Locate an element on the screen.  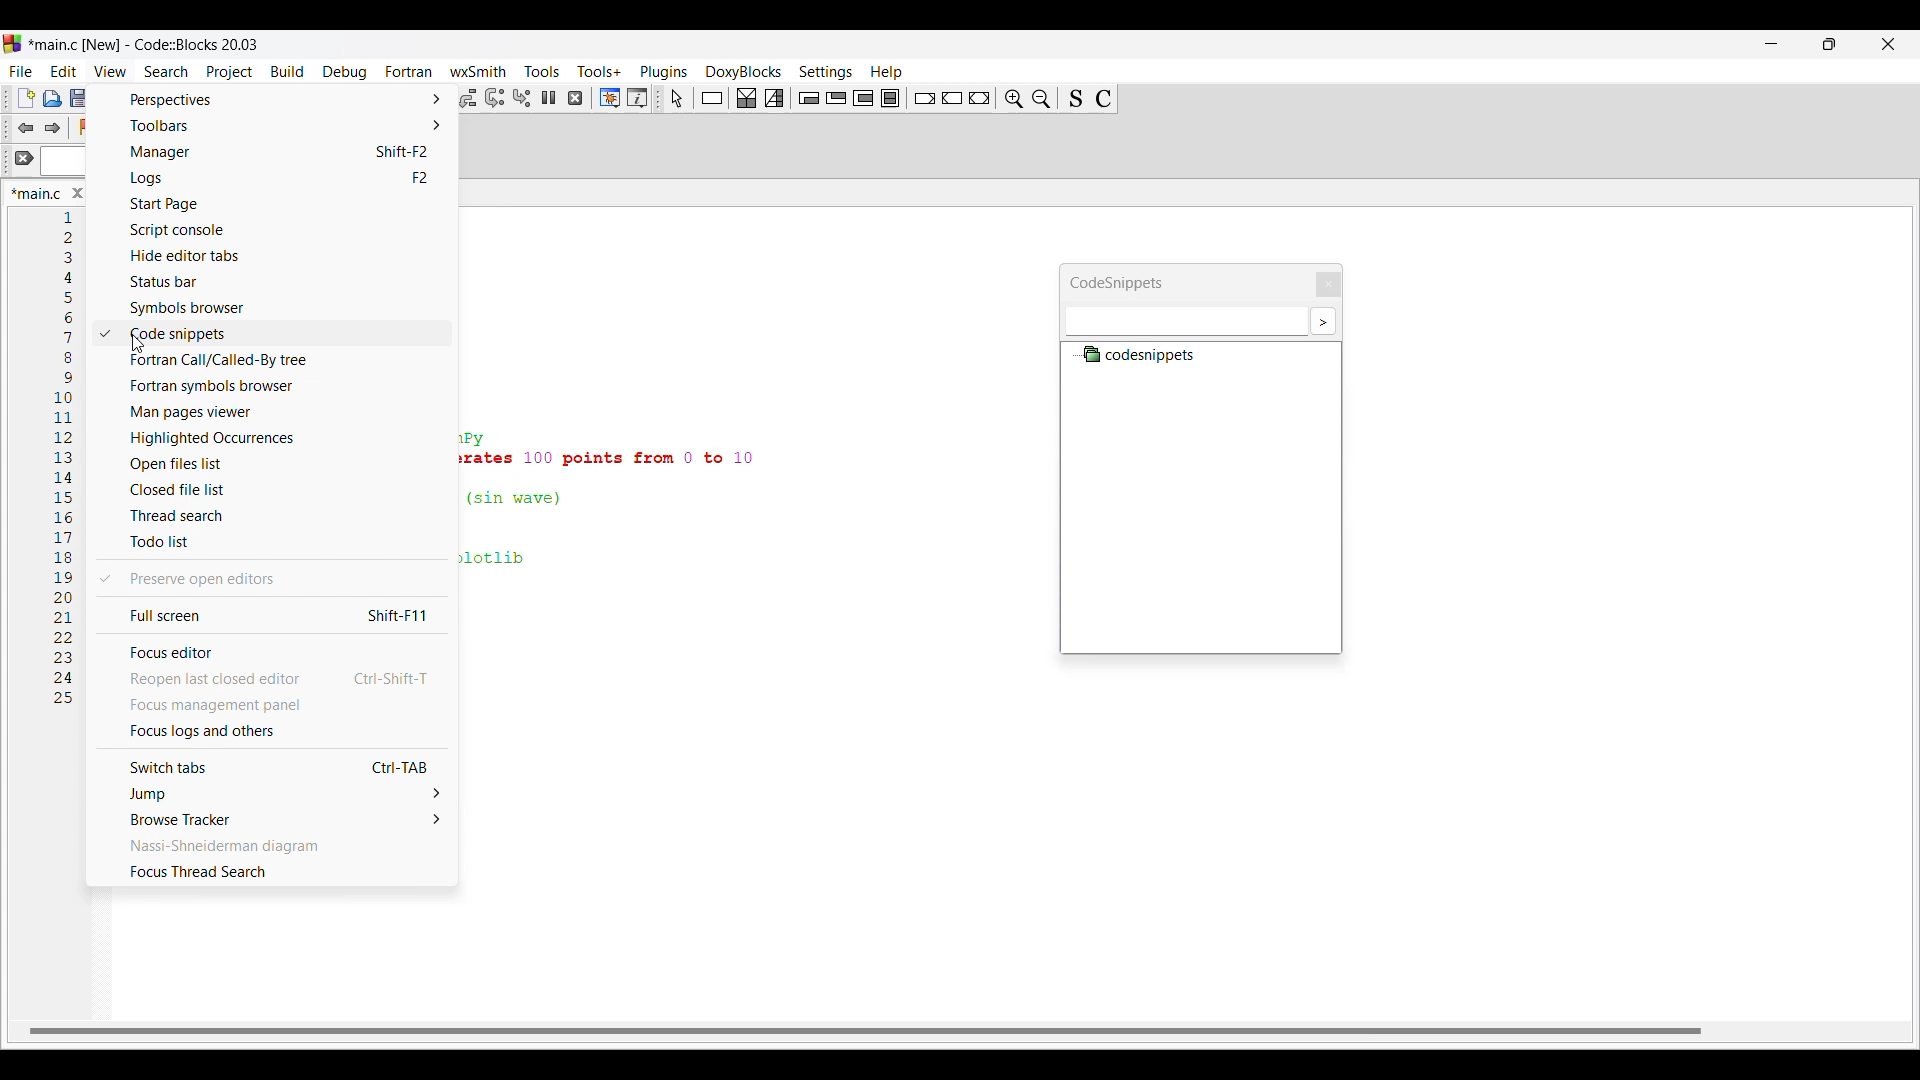
Jump options is located at coordinates (273, 794).